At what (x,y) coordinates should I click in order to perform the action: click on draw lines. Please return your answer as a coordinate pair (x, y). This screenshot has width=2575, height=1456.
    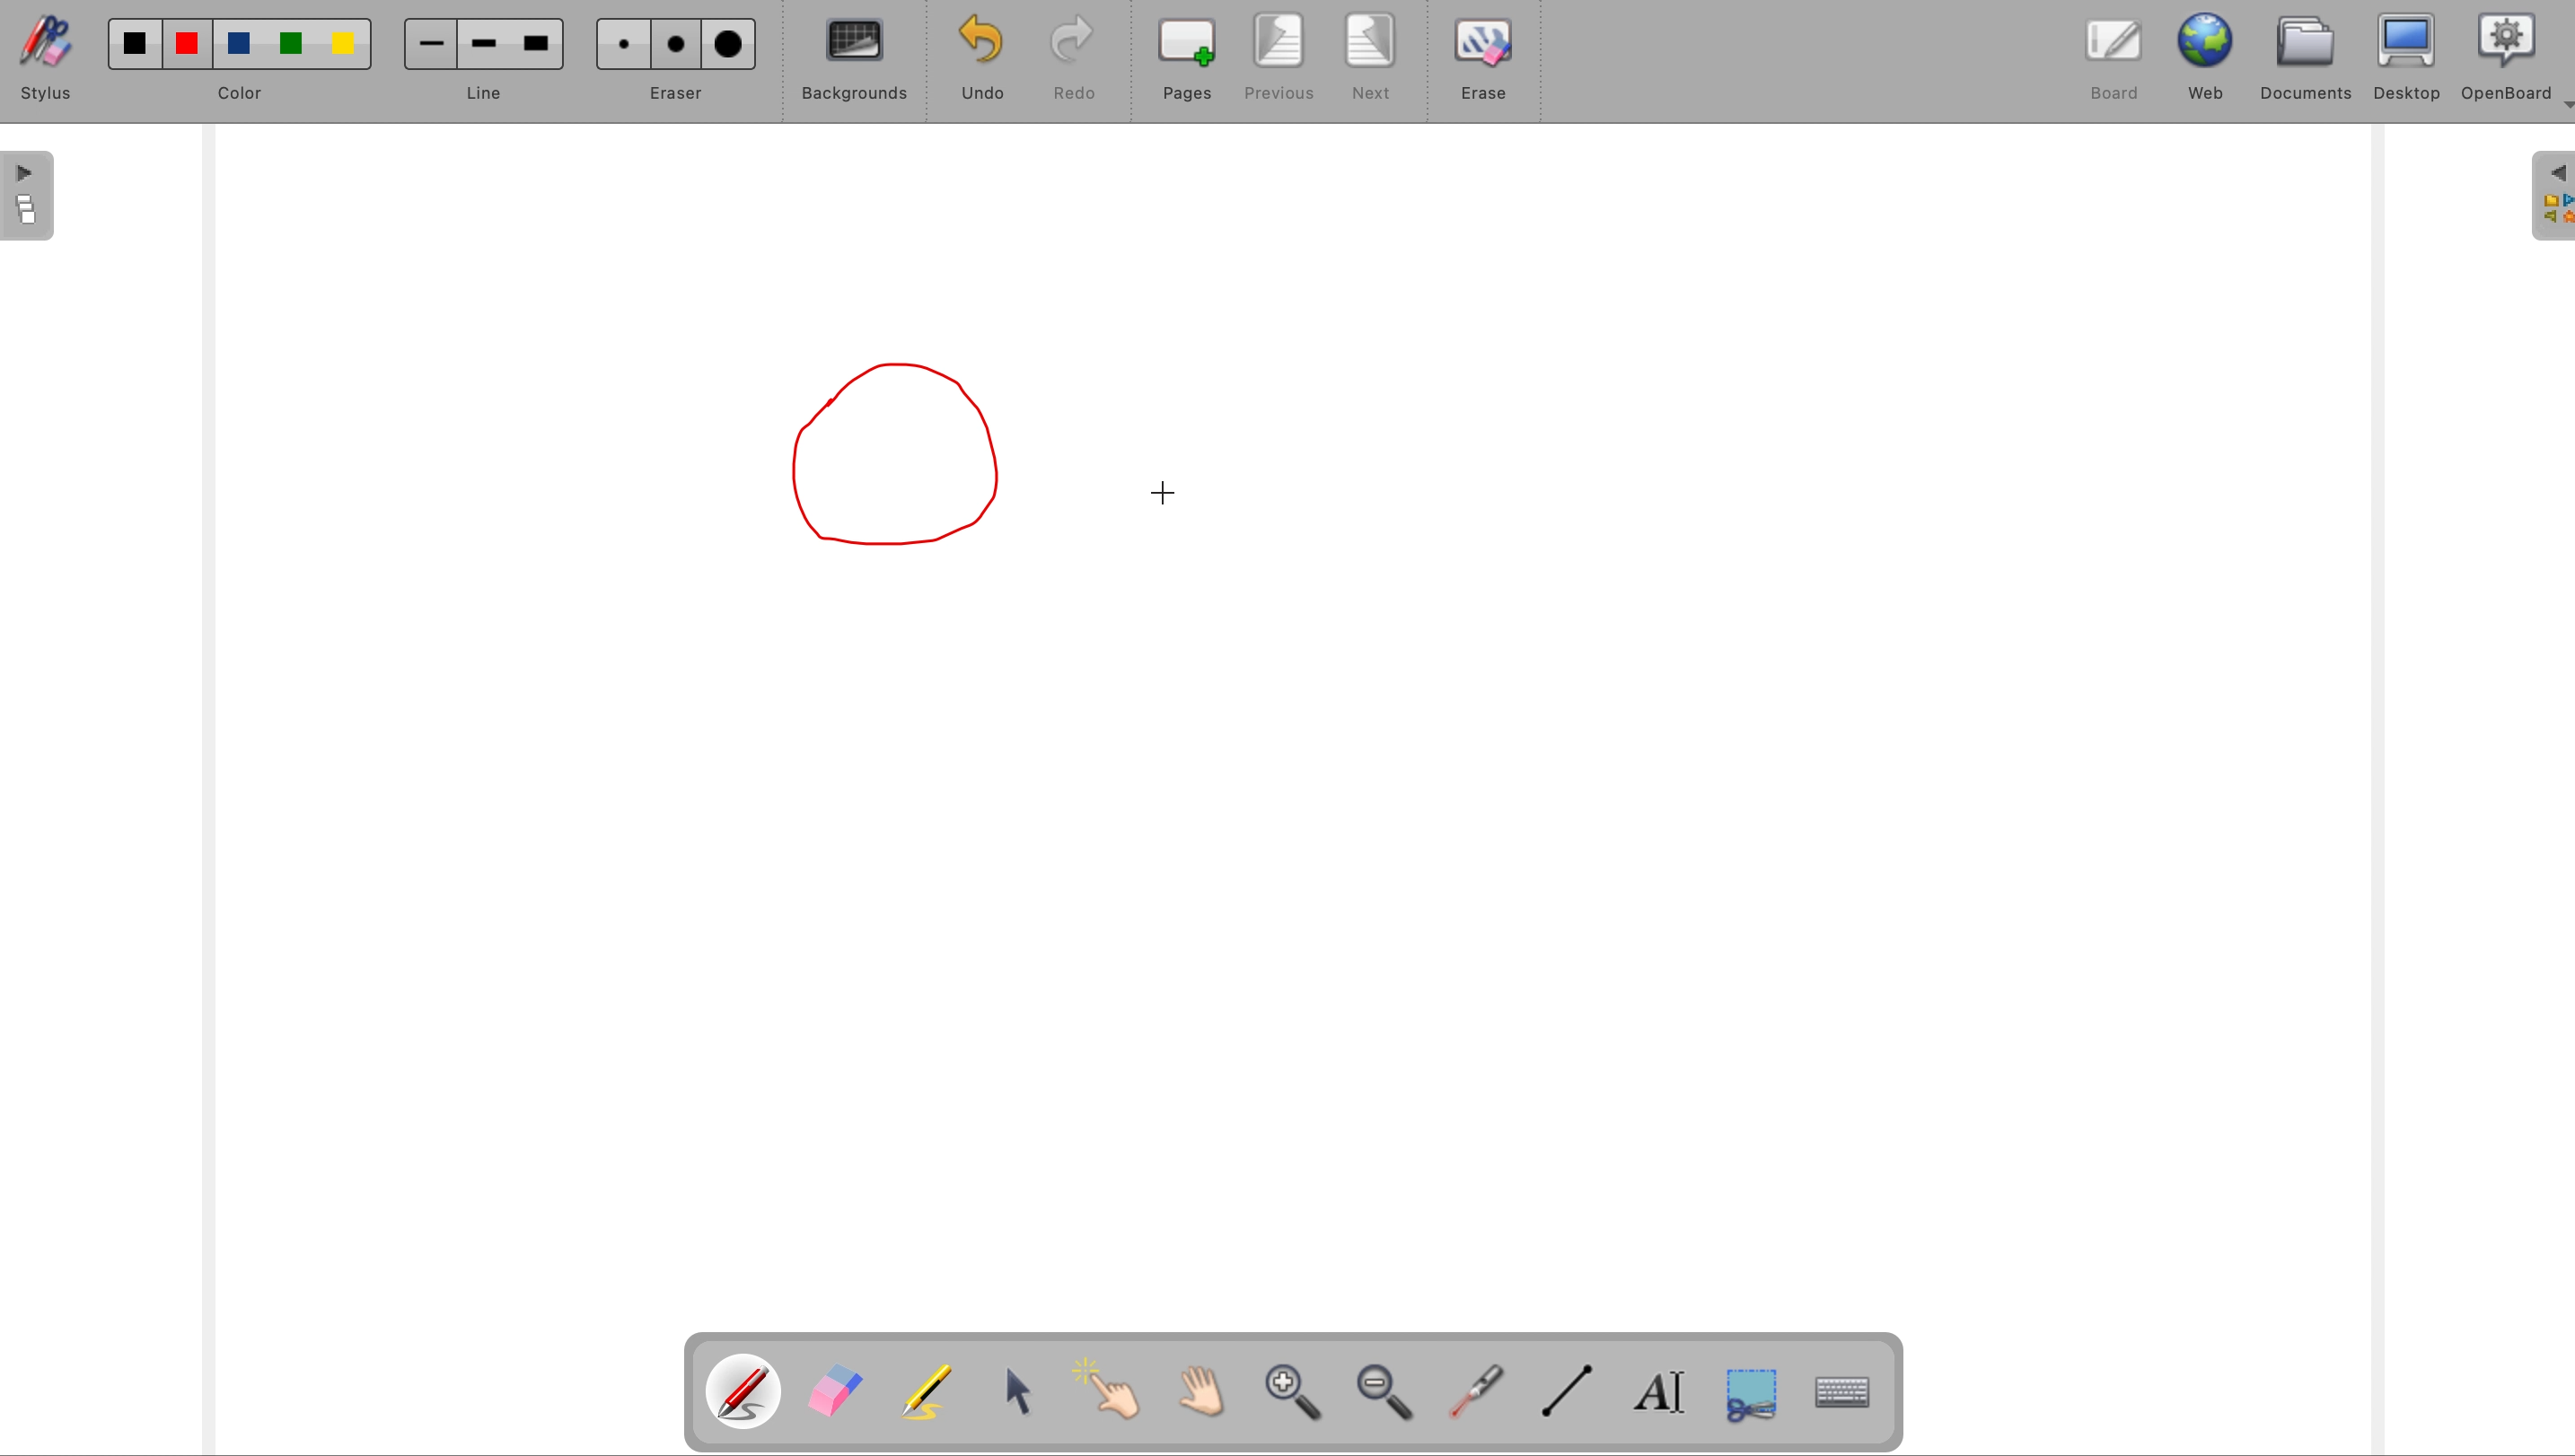
    Looking at the image, I should click on (1573, 1399).